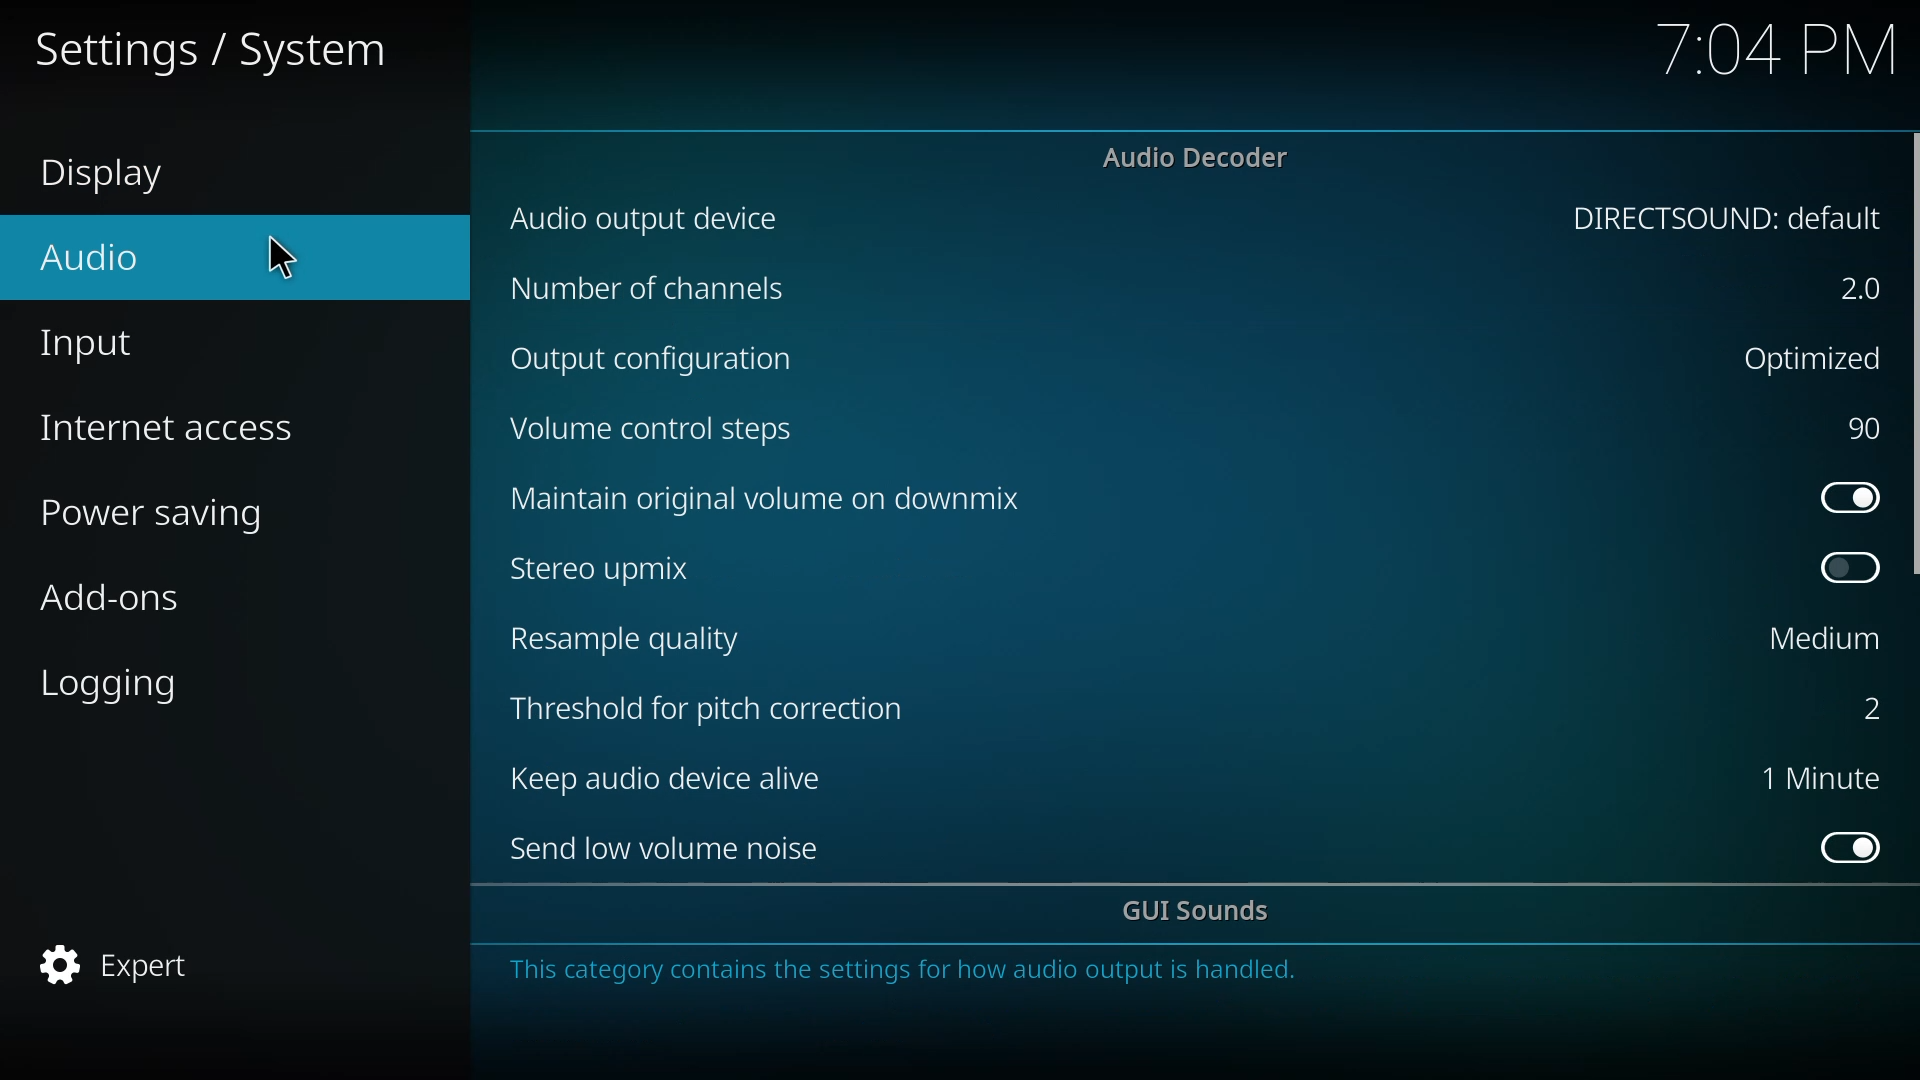 This screenshot has height=1080, width=1920. Describe the element at coordinates (1825, 637) in the screenshot. I see `medium` at that location.